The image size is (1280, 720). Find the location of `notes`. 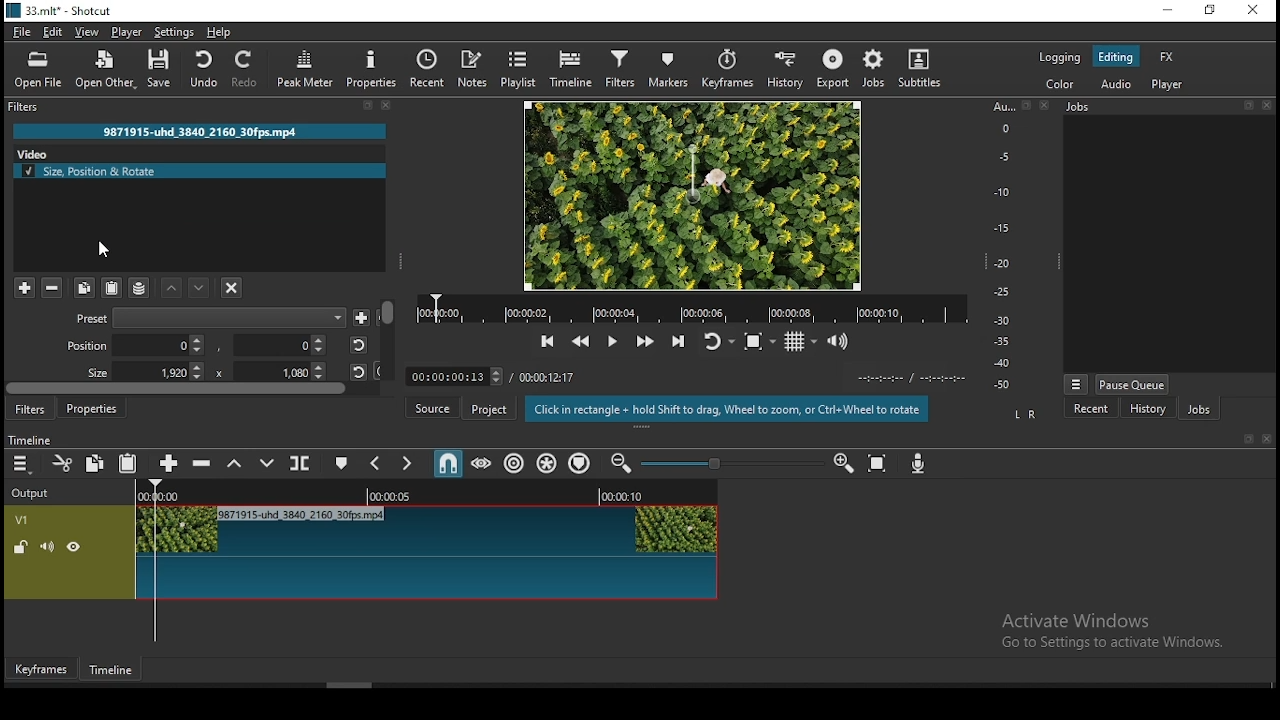

notes is located at coordinates (474, 68).